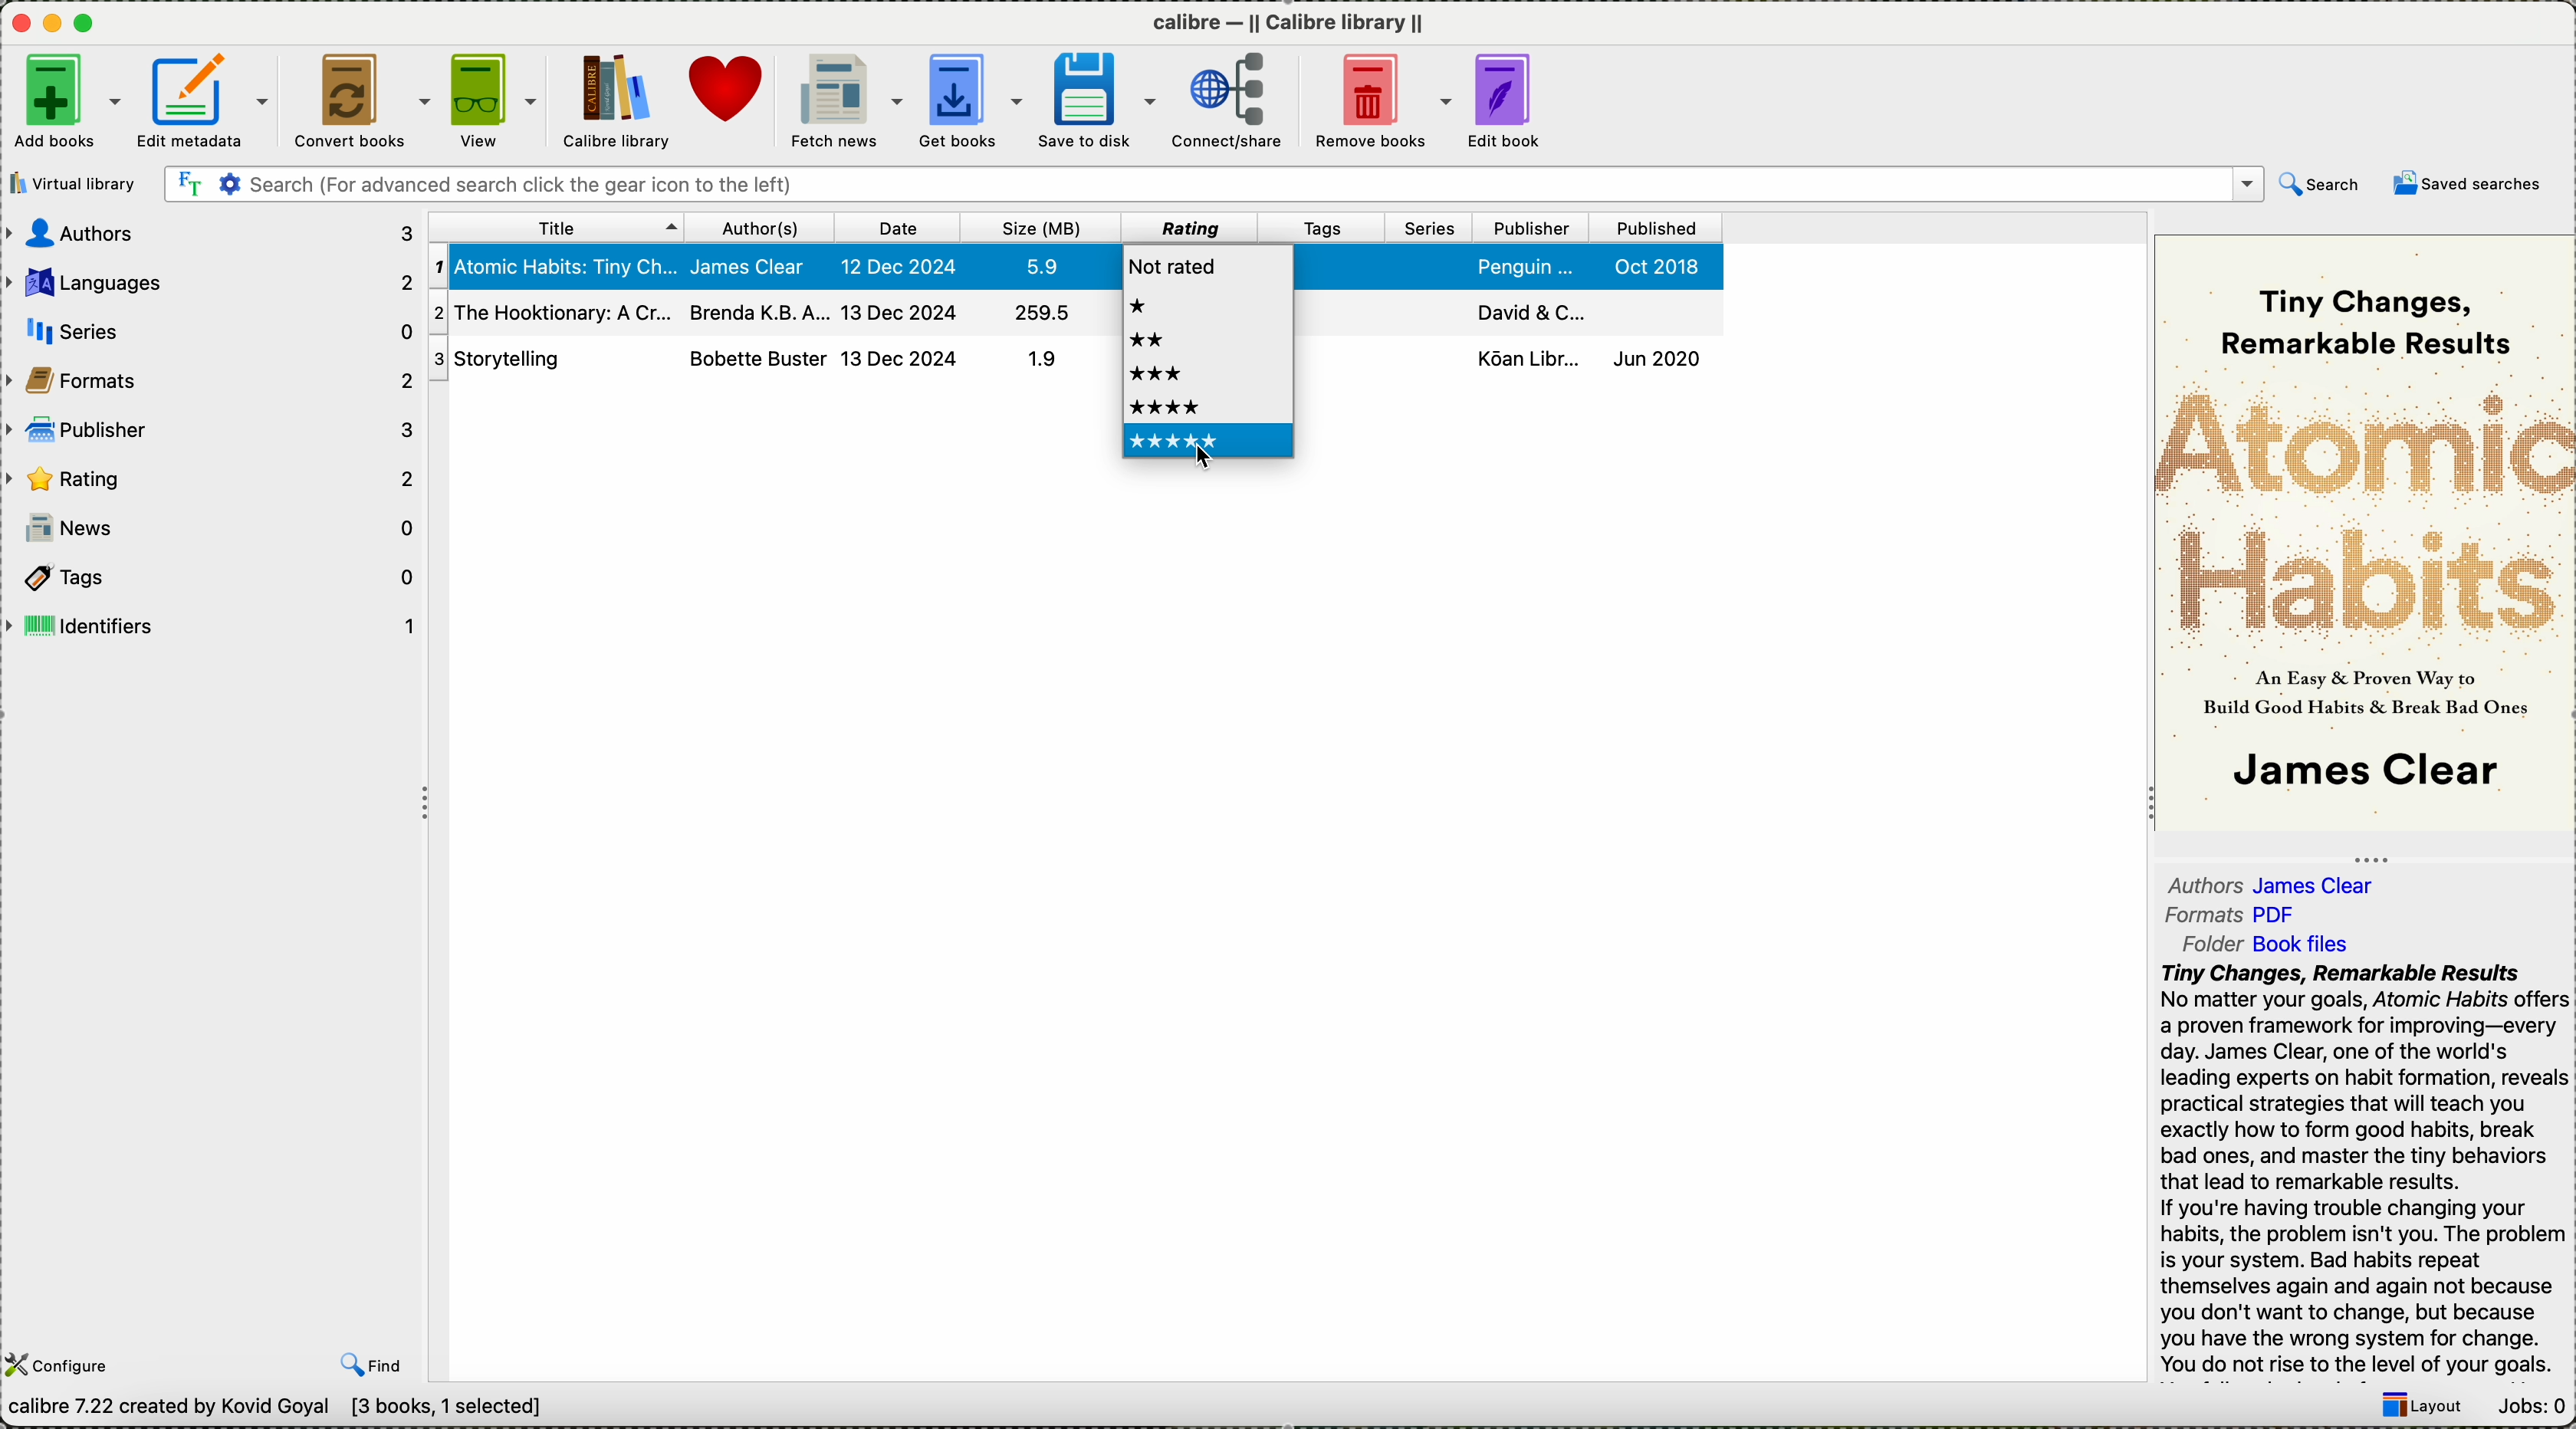 Image resolution: width=2576 pixels, height=1429 pixels. Describe the element at coordinates (1528, 358) in the screenshot. I see `koan libr...` at that location.